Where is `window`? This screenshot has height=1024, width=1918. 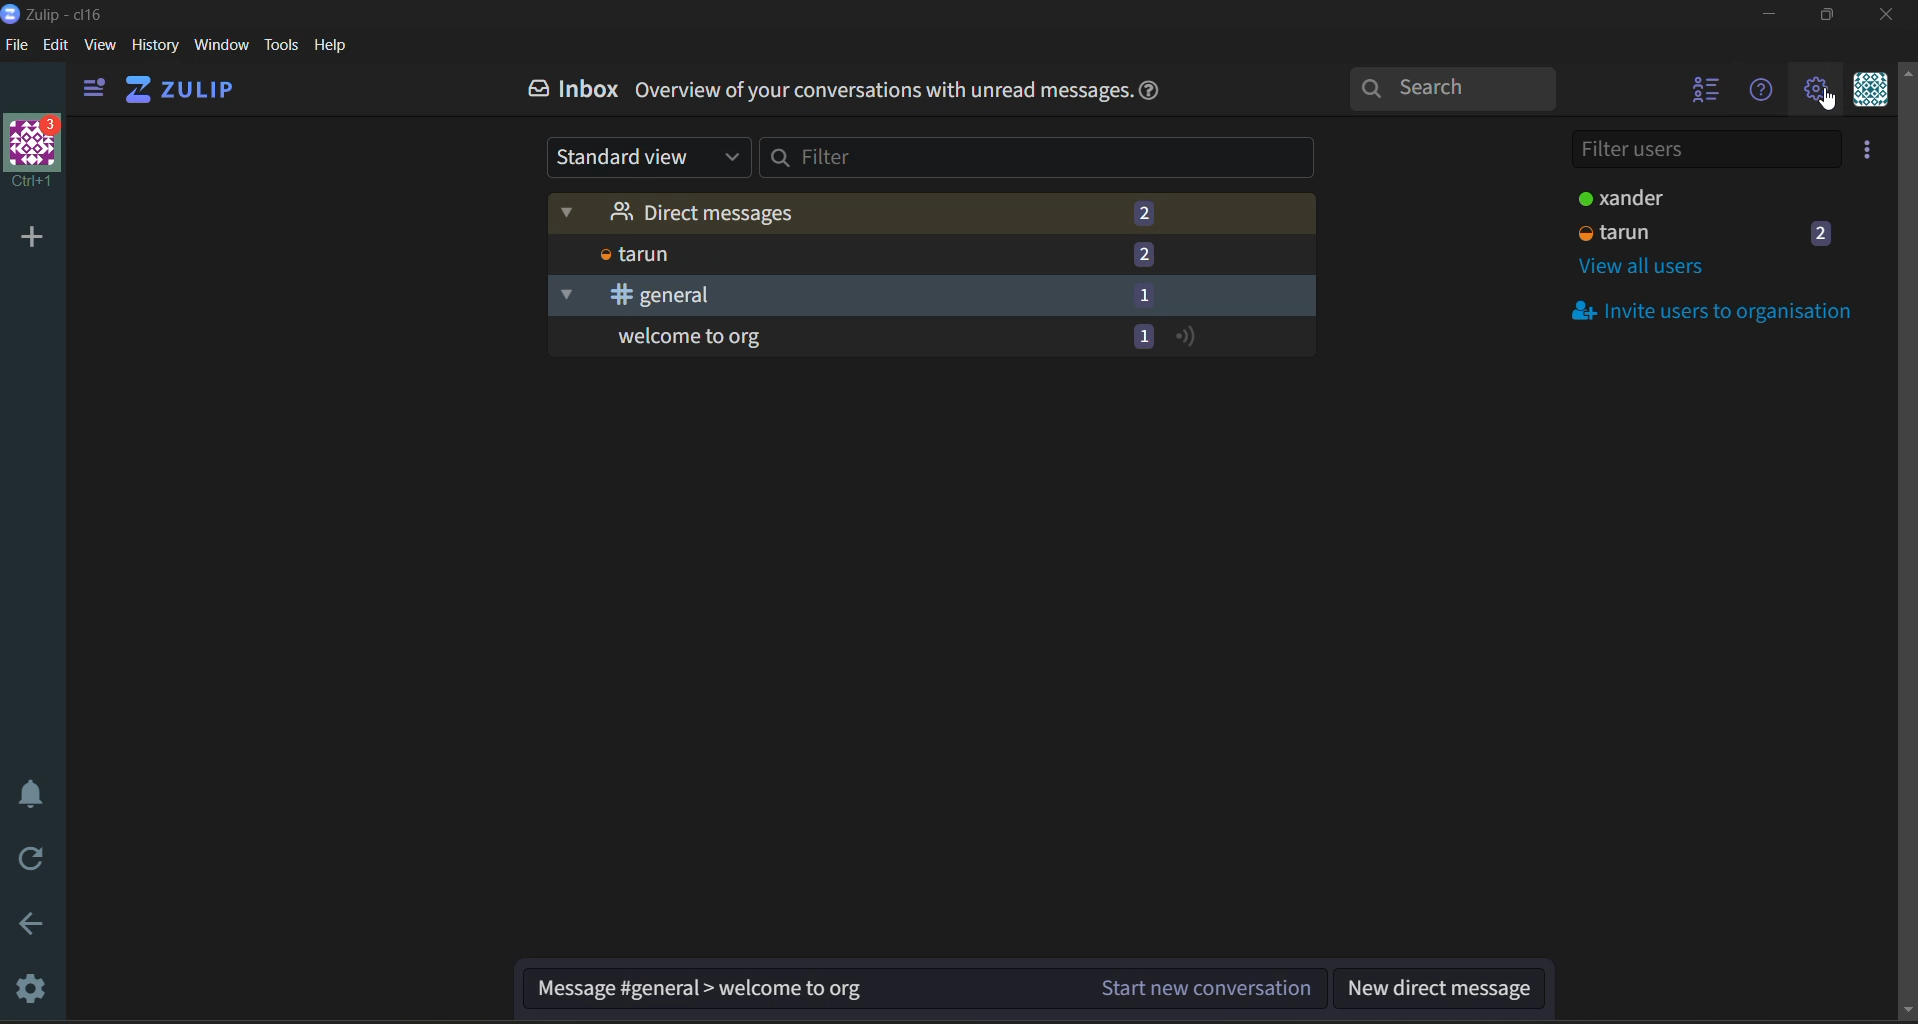
window is located at coordinates (221, 44).